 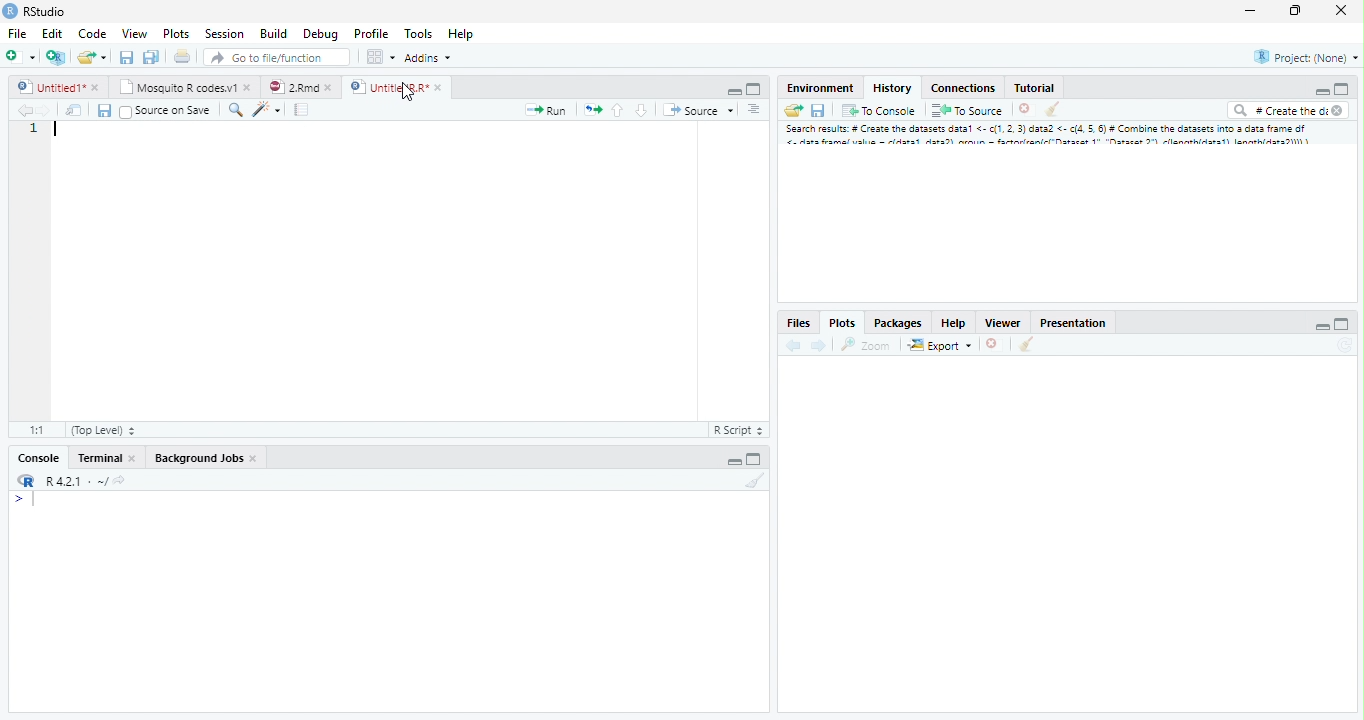 What do you see at coordinates (53, 35) in the screenshot?
I see `Edit` at bounding box center [53, 35].